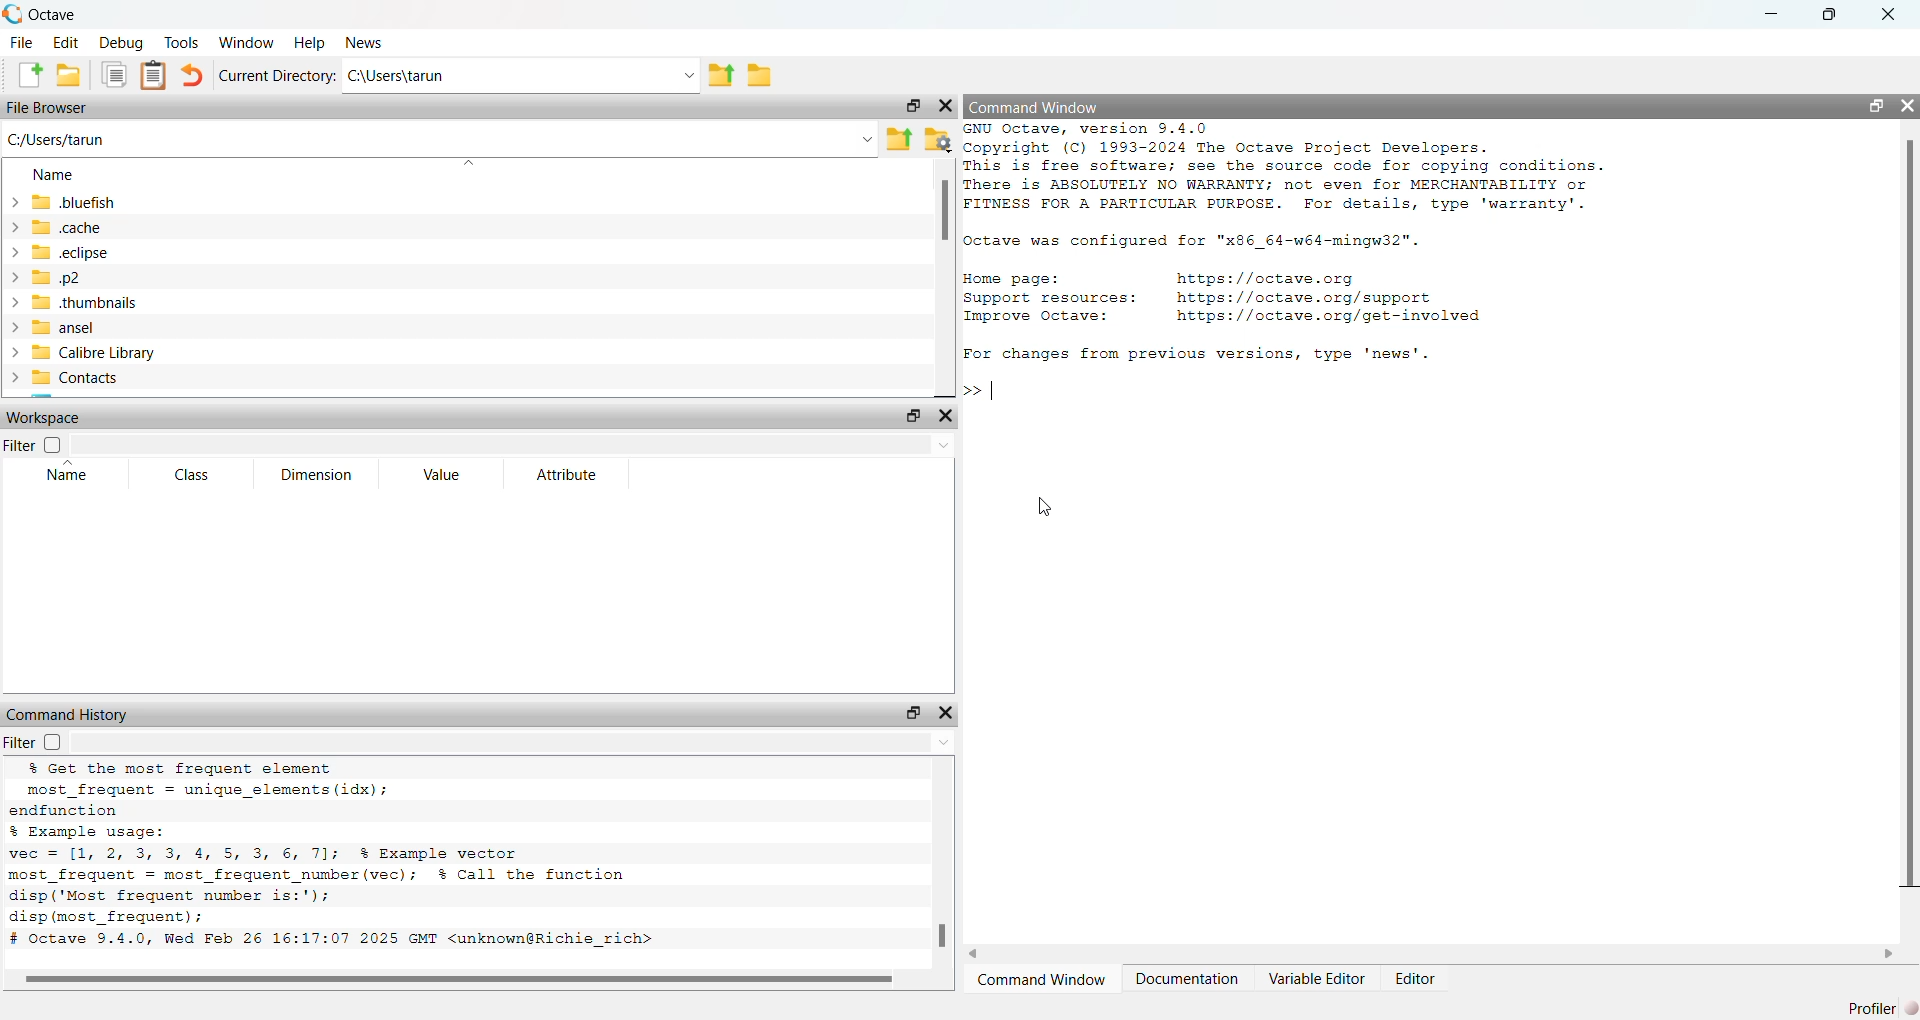  What do you see at coordinates (511, 445) in the screenshot?
I see `Enter text to filter the workspace` at bounding box center [511, 445].